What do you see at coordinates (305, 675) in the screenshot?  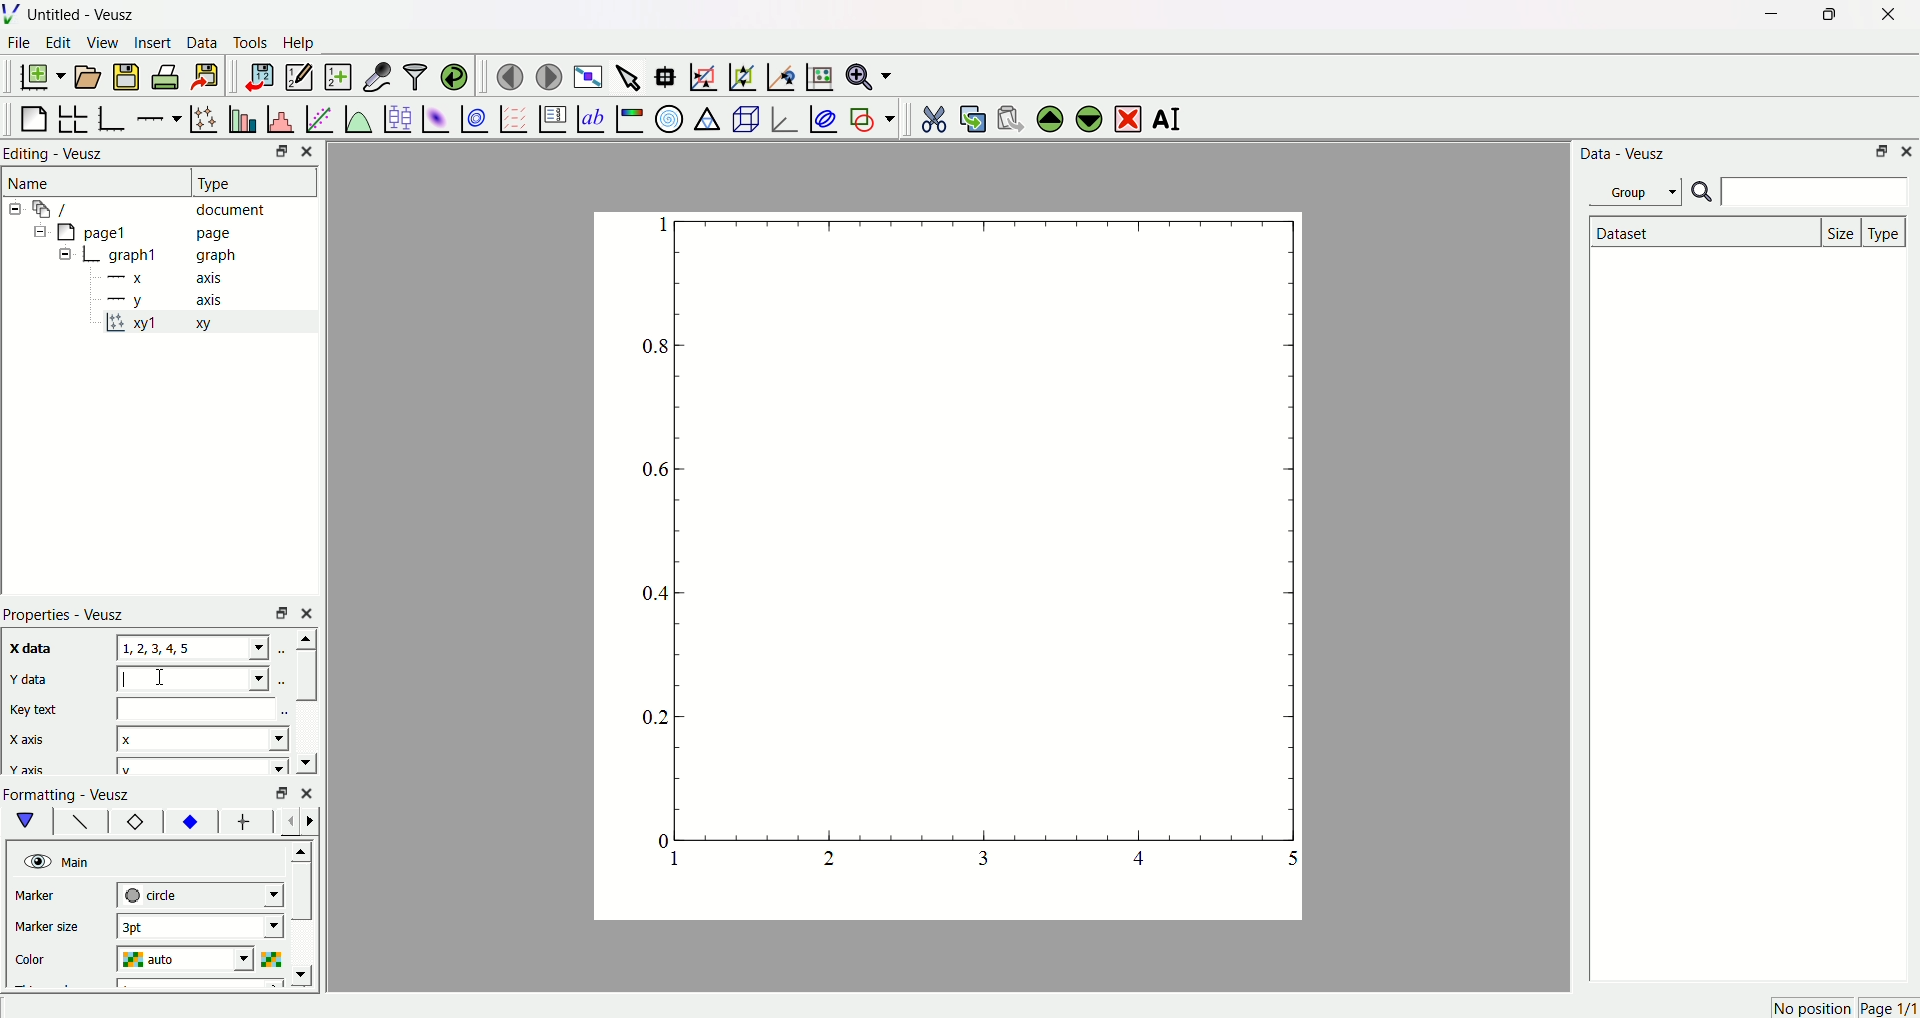 I see `scroll bar` at bounding box center [305, 675].